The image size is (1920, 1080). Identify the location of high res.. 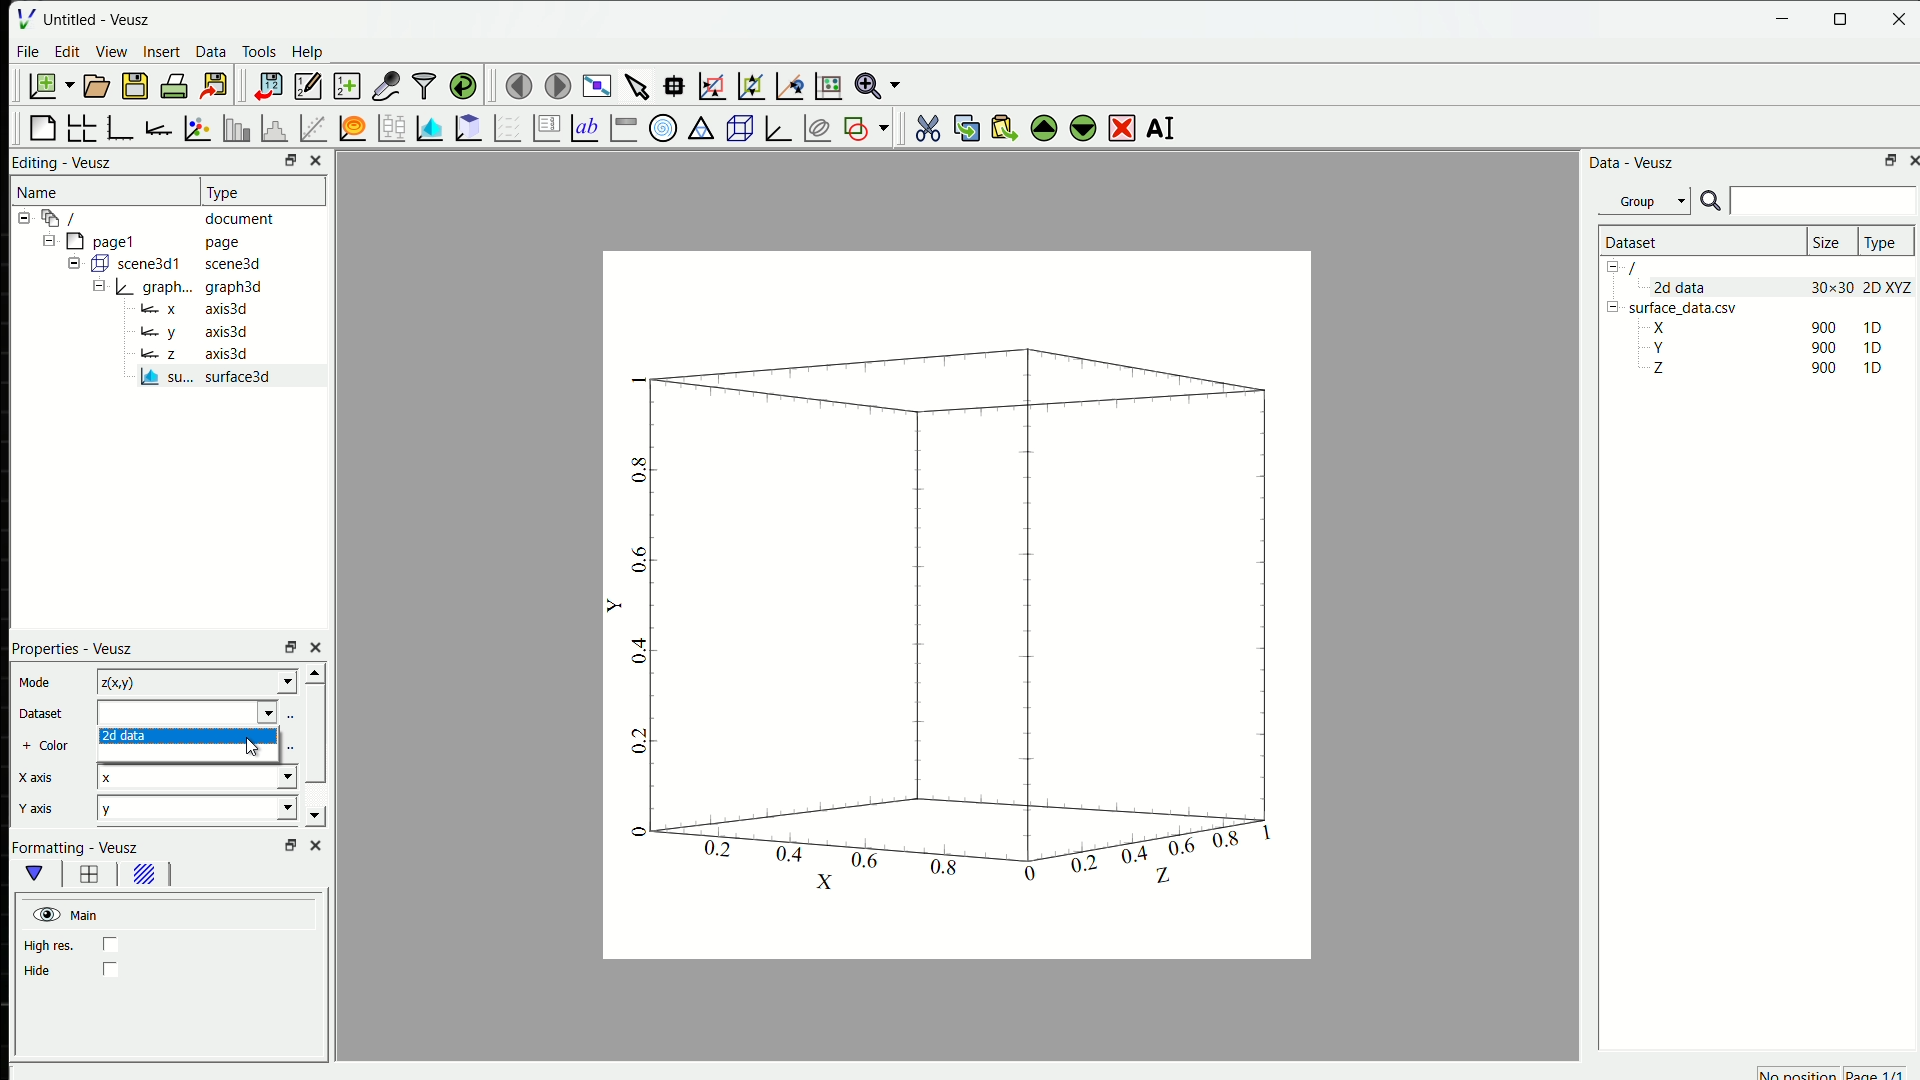
(50, 947).